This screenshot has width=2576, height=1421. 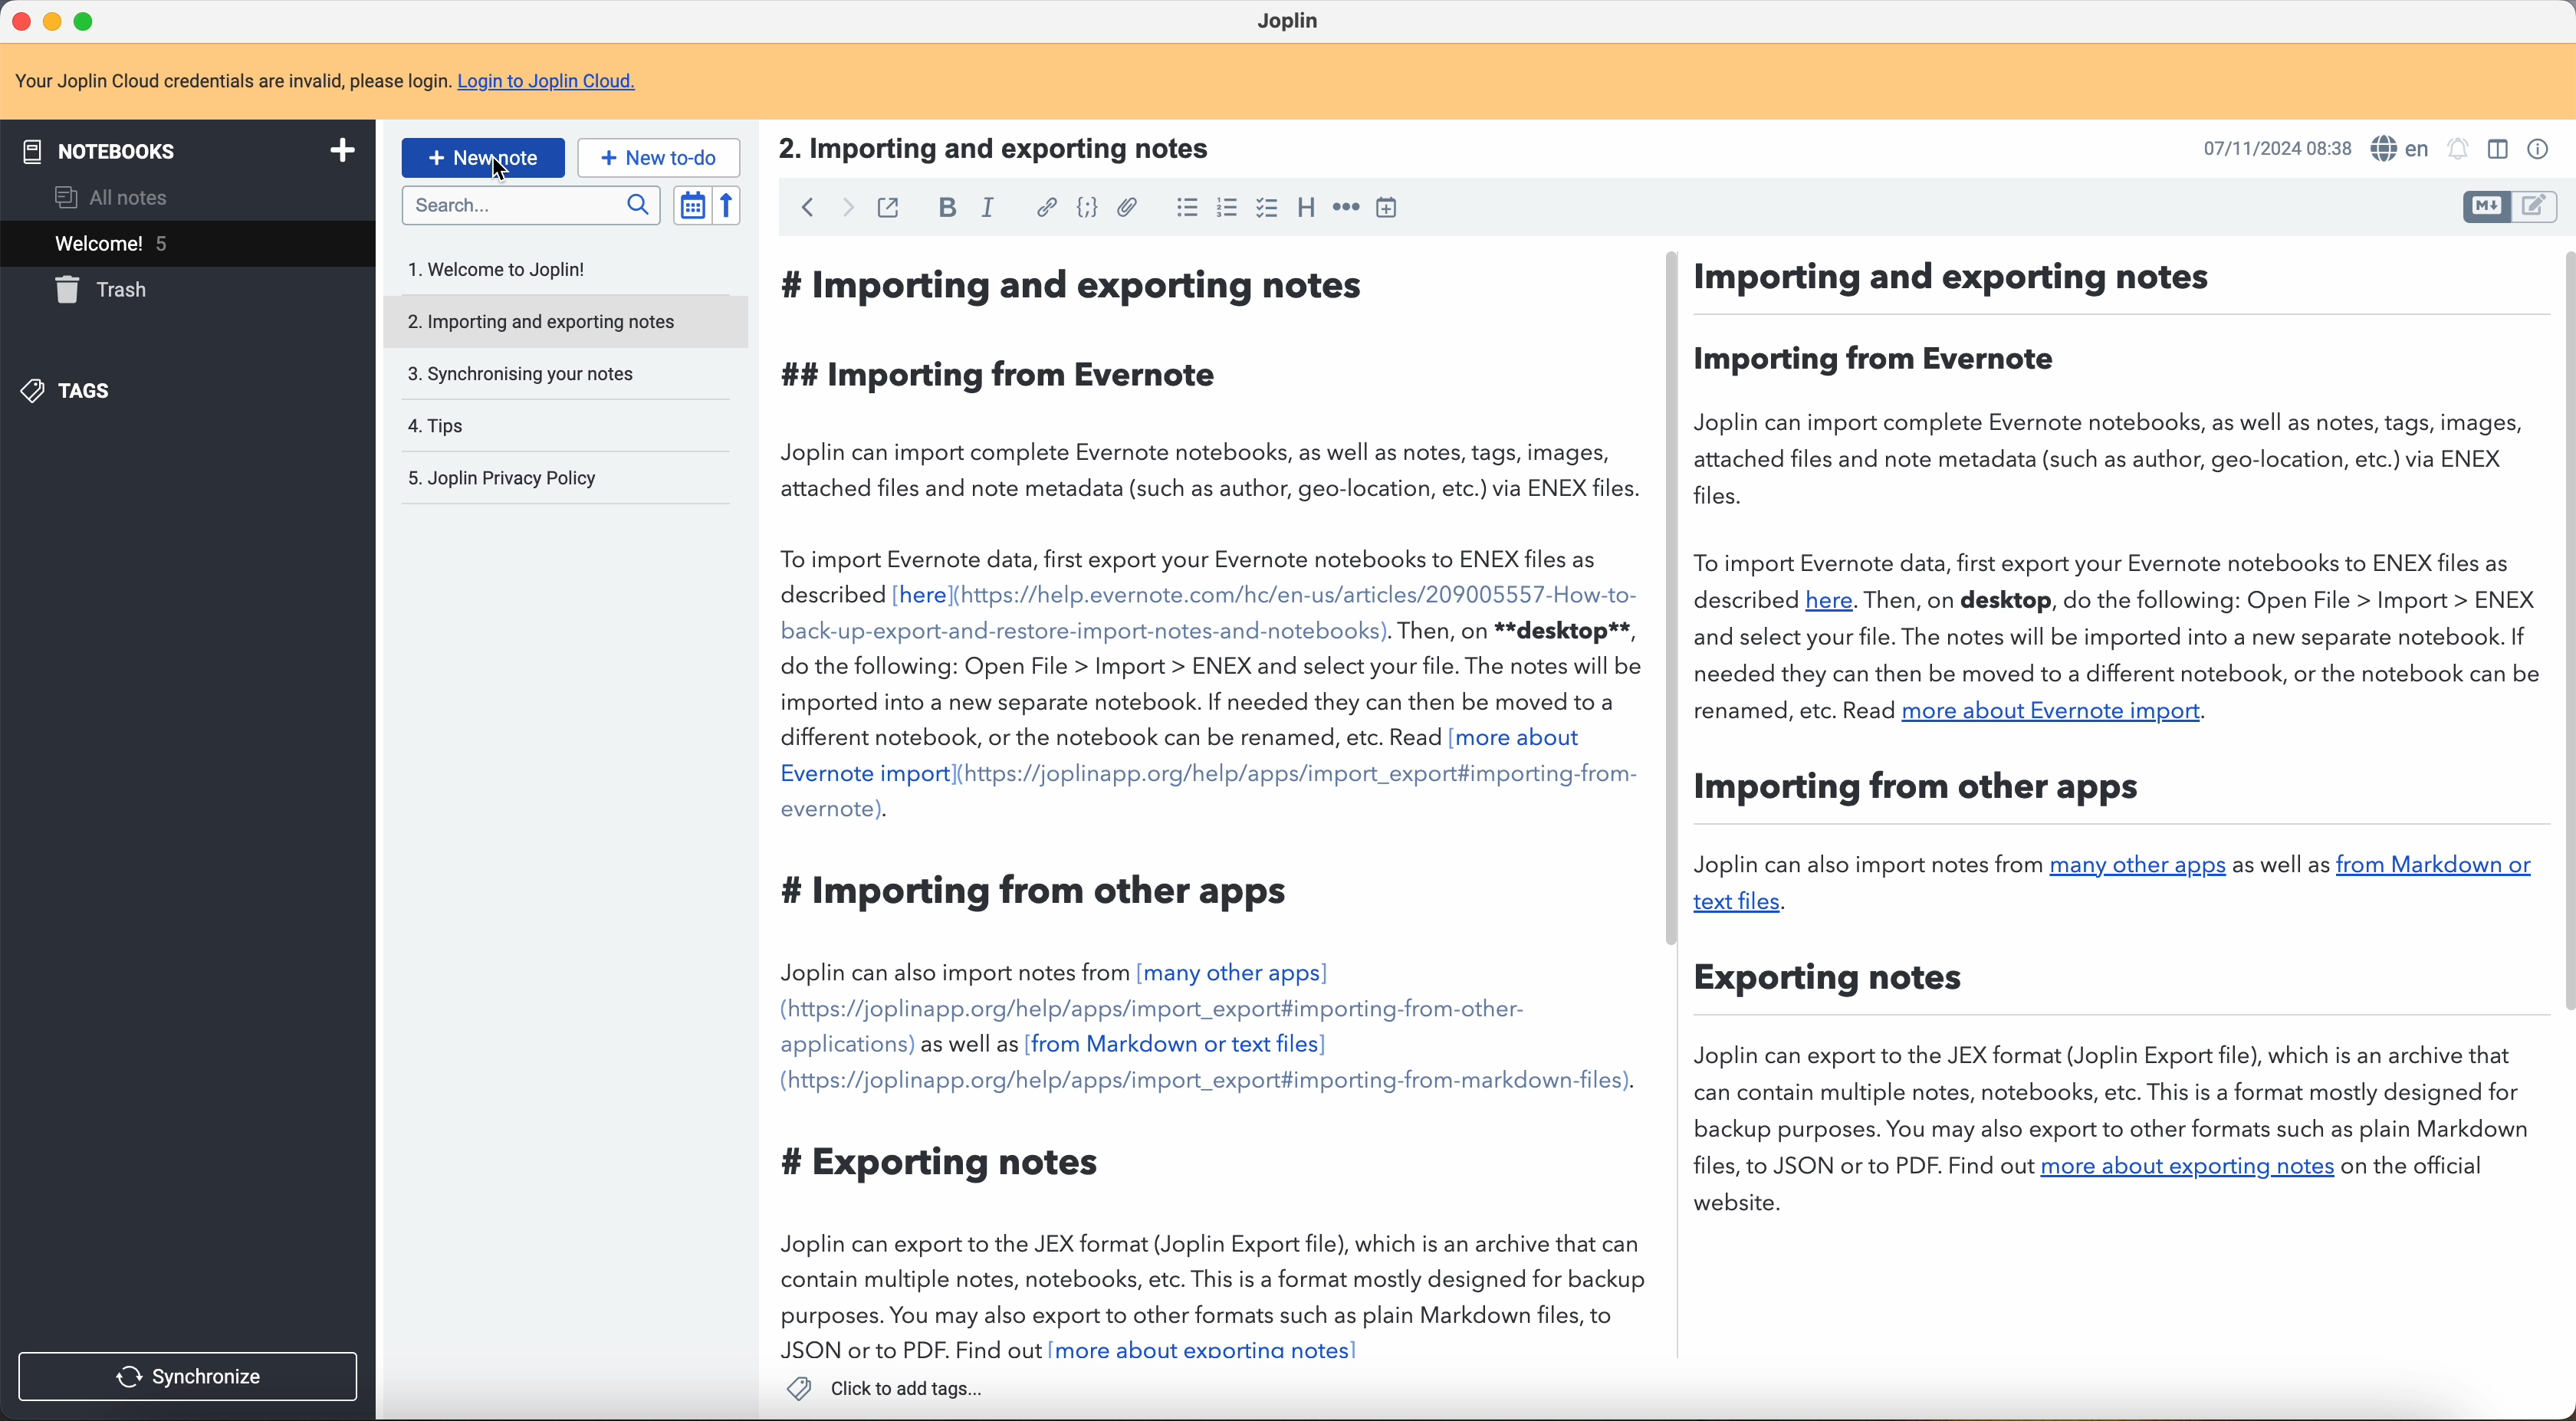 I want to click on note, so click(x=328, y=82).